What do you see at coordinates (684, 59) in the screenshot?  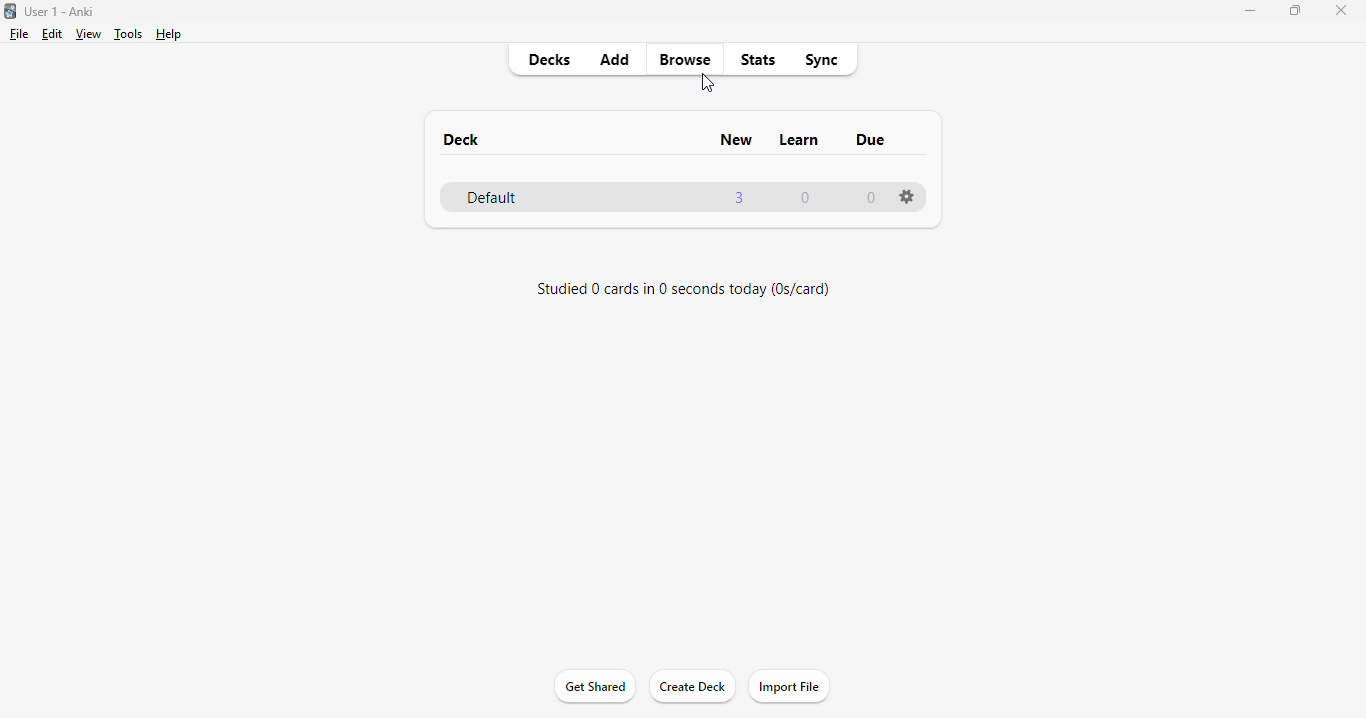 I see `browse` at bounding box center [684, 59].